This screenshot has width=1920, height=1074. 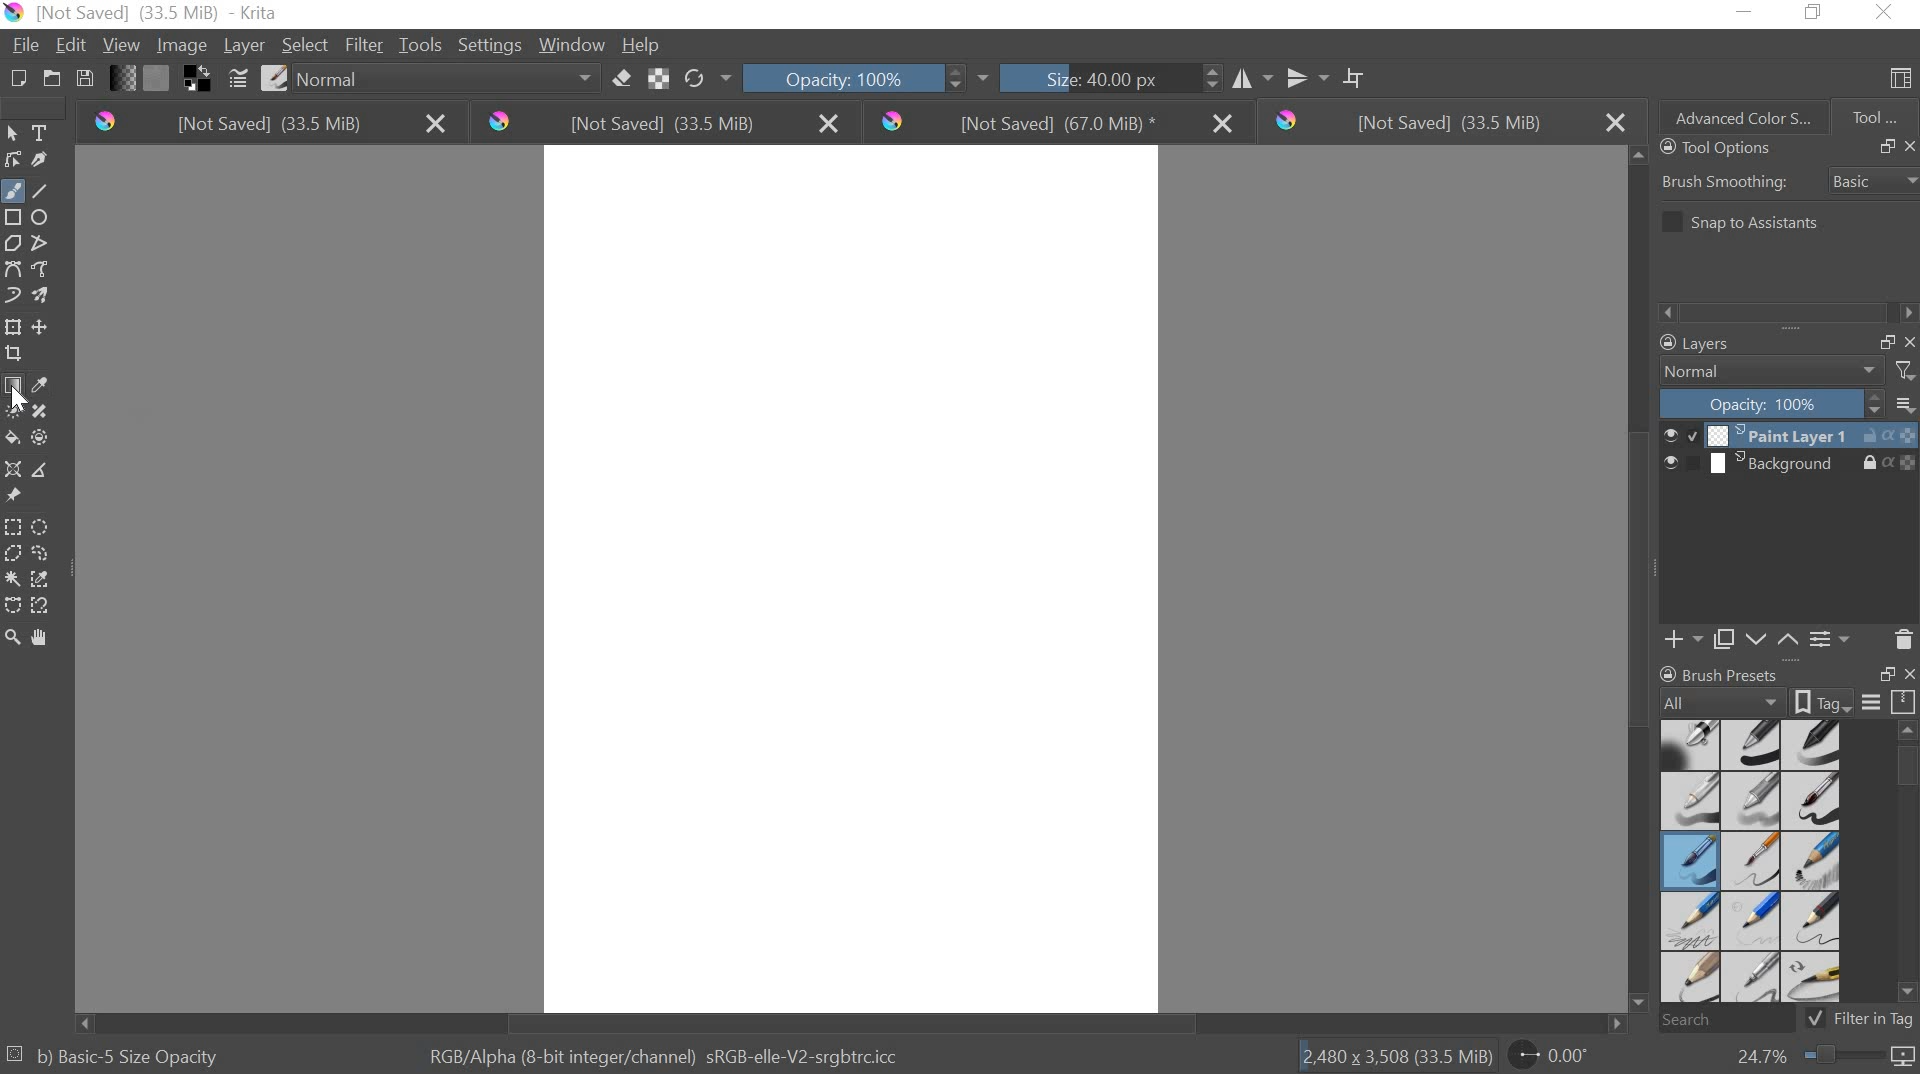 I want to click on gradient fill, so click(x=12, y=386).